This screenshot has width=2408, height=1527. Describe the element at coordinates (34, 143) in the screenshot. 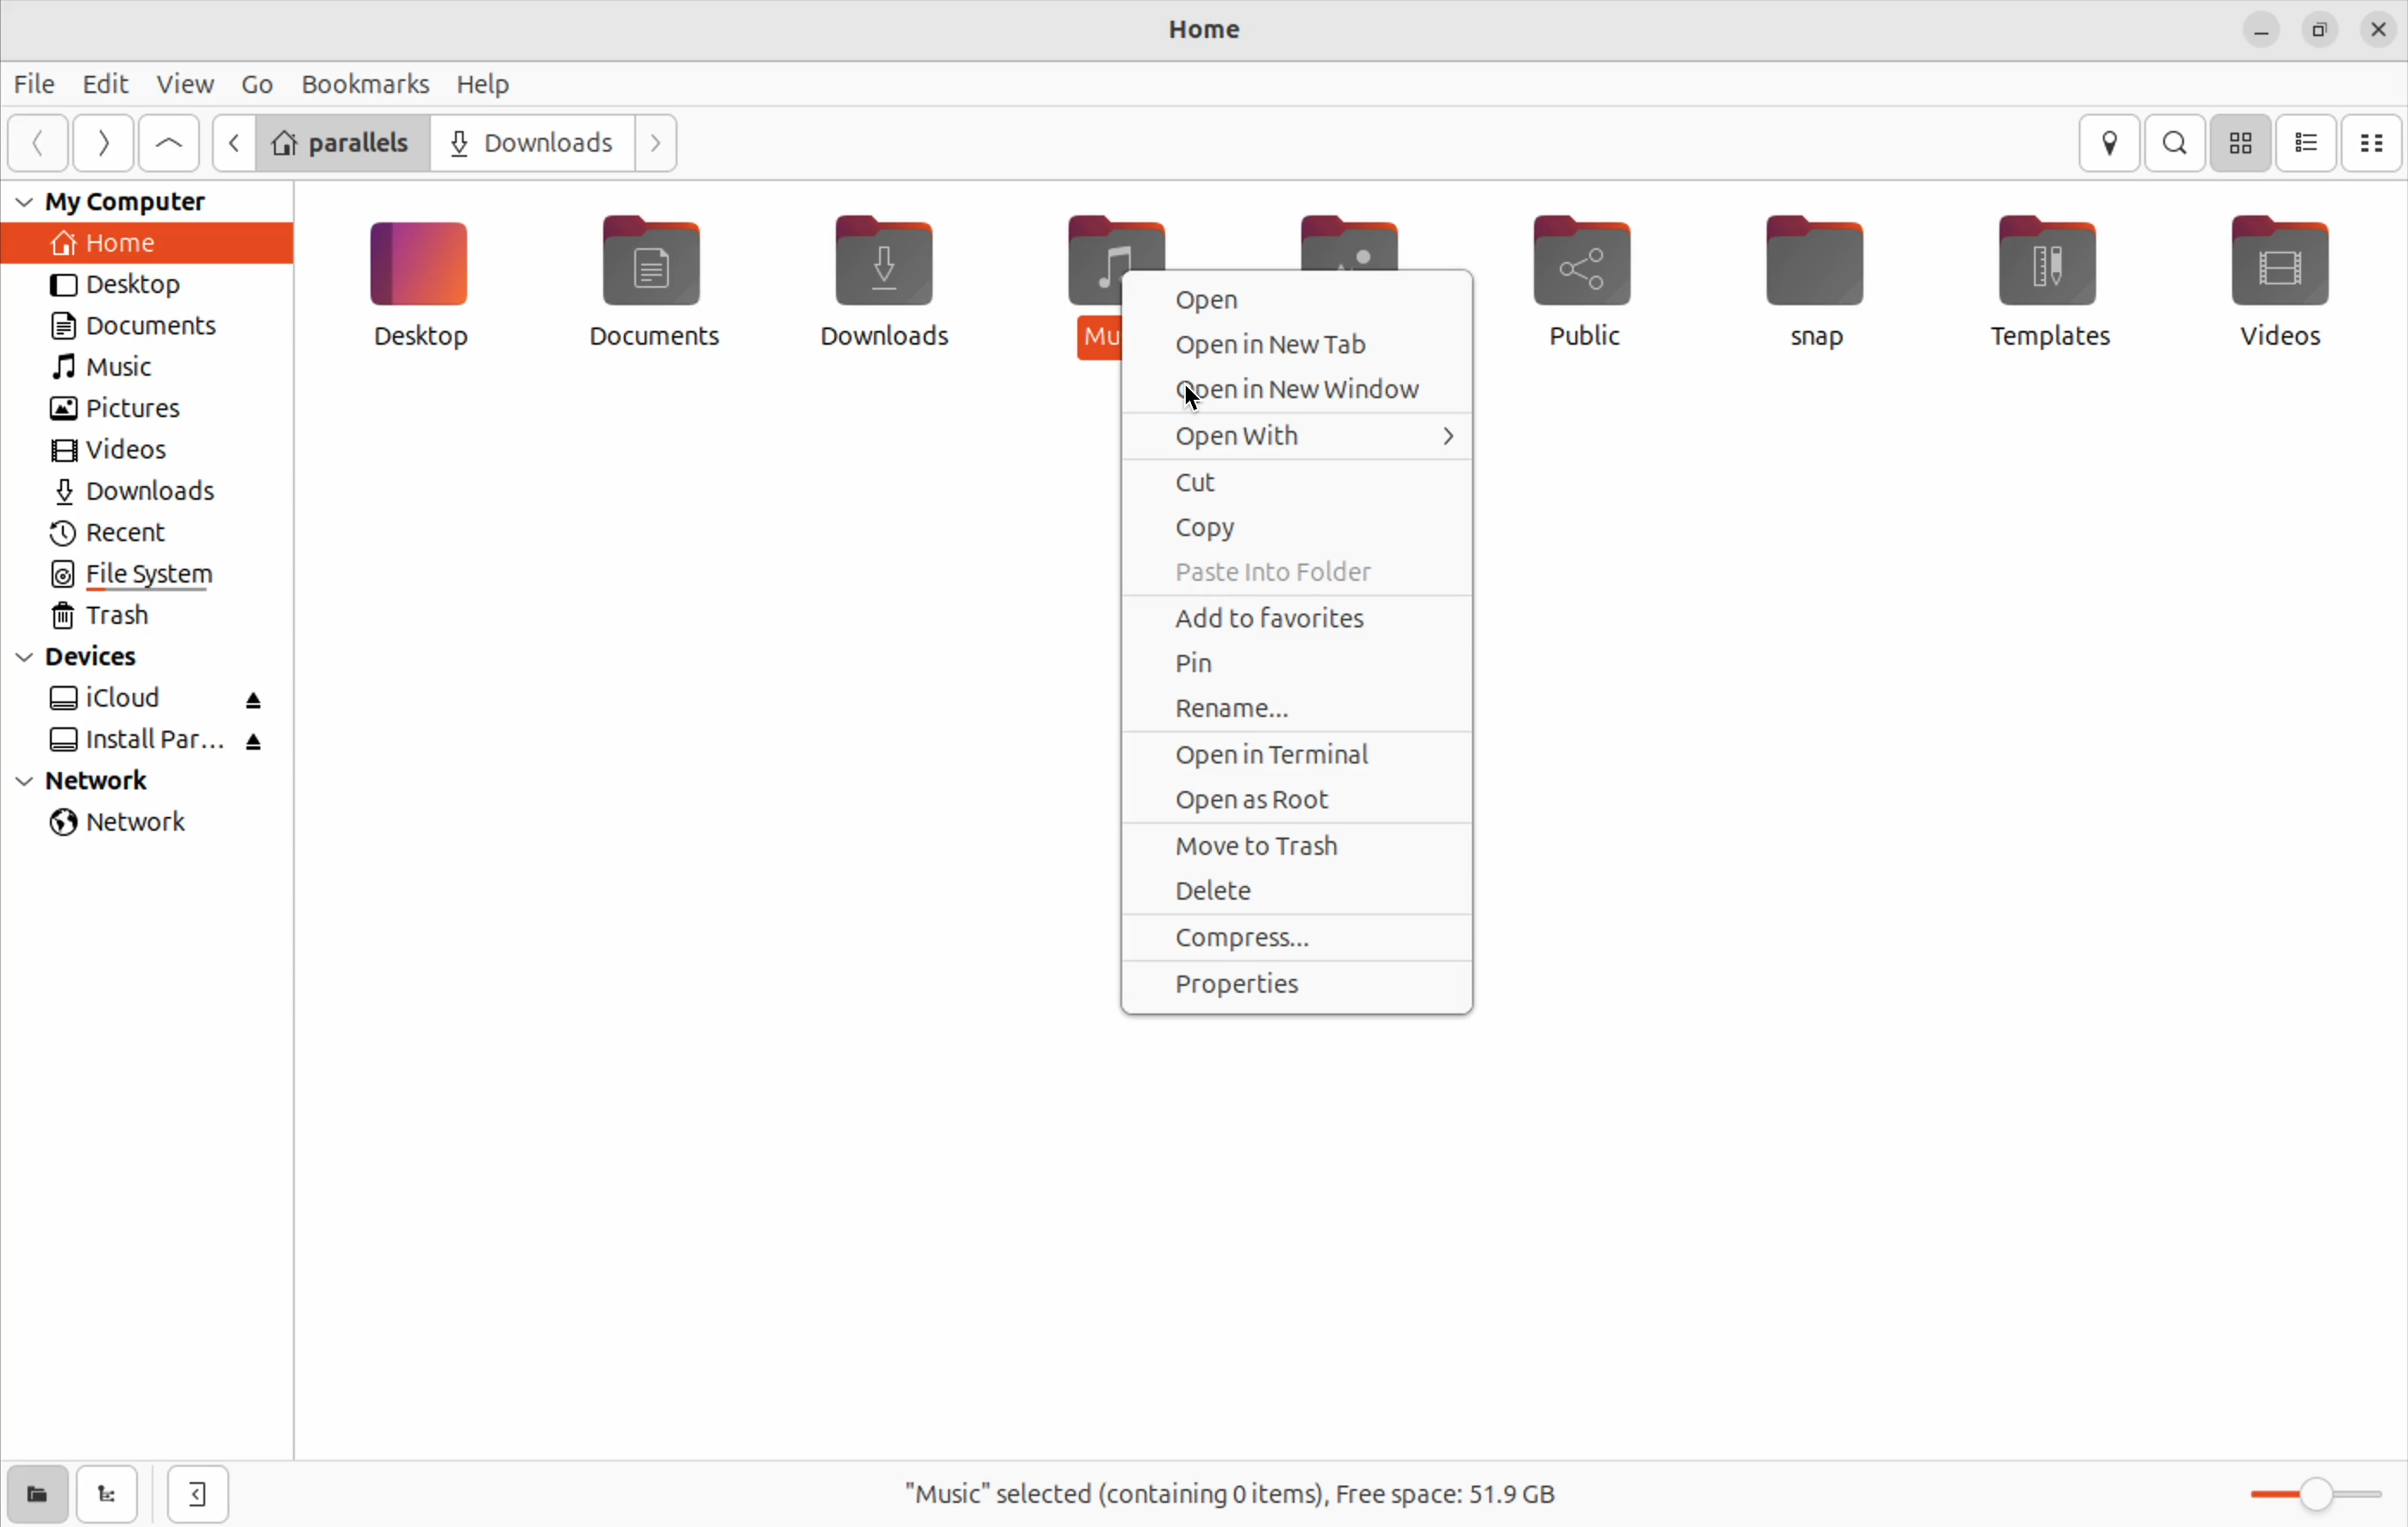

I see `previous` at that location.